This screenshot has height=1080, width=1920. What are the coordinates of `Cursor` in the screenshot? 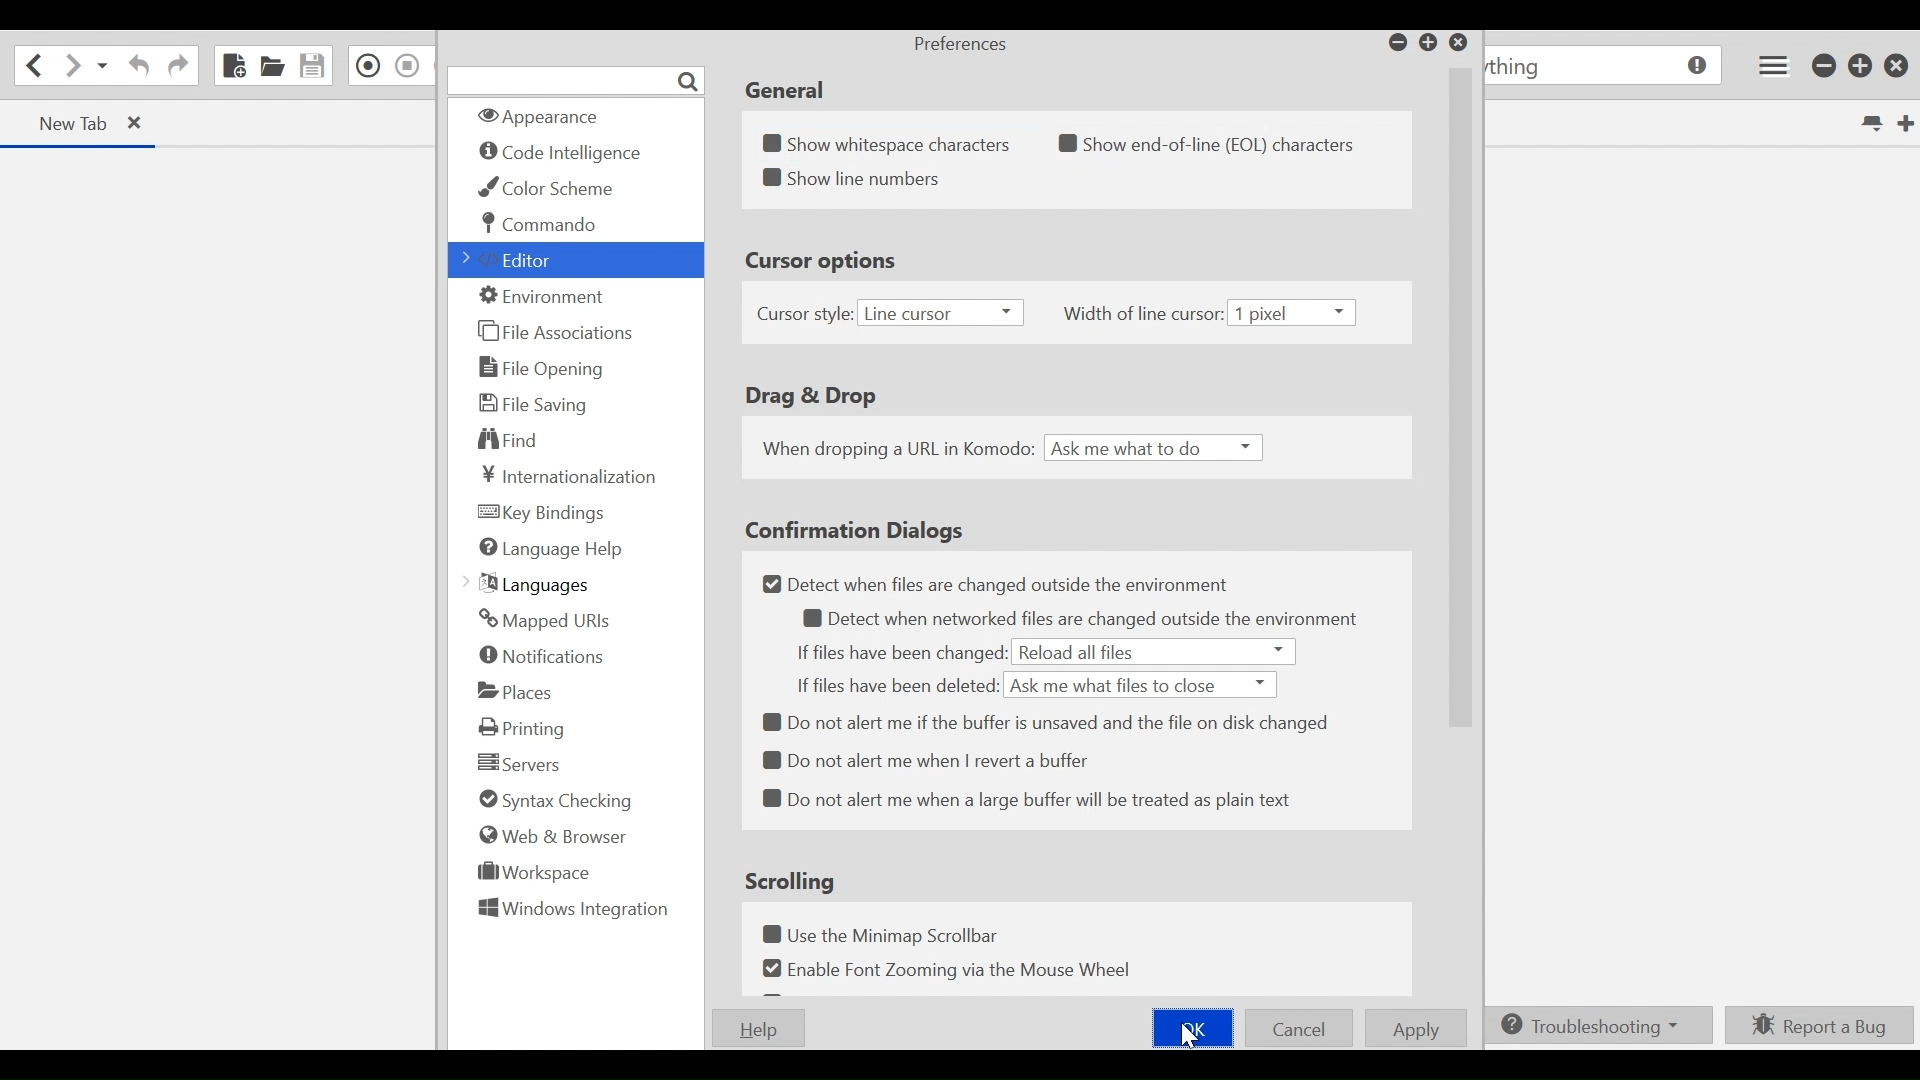 It's located at (1193, 1042).